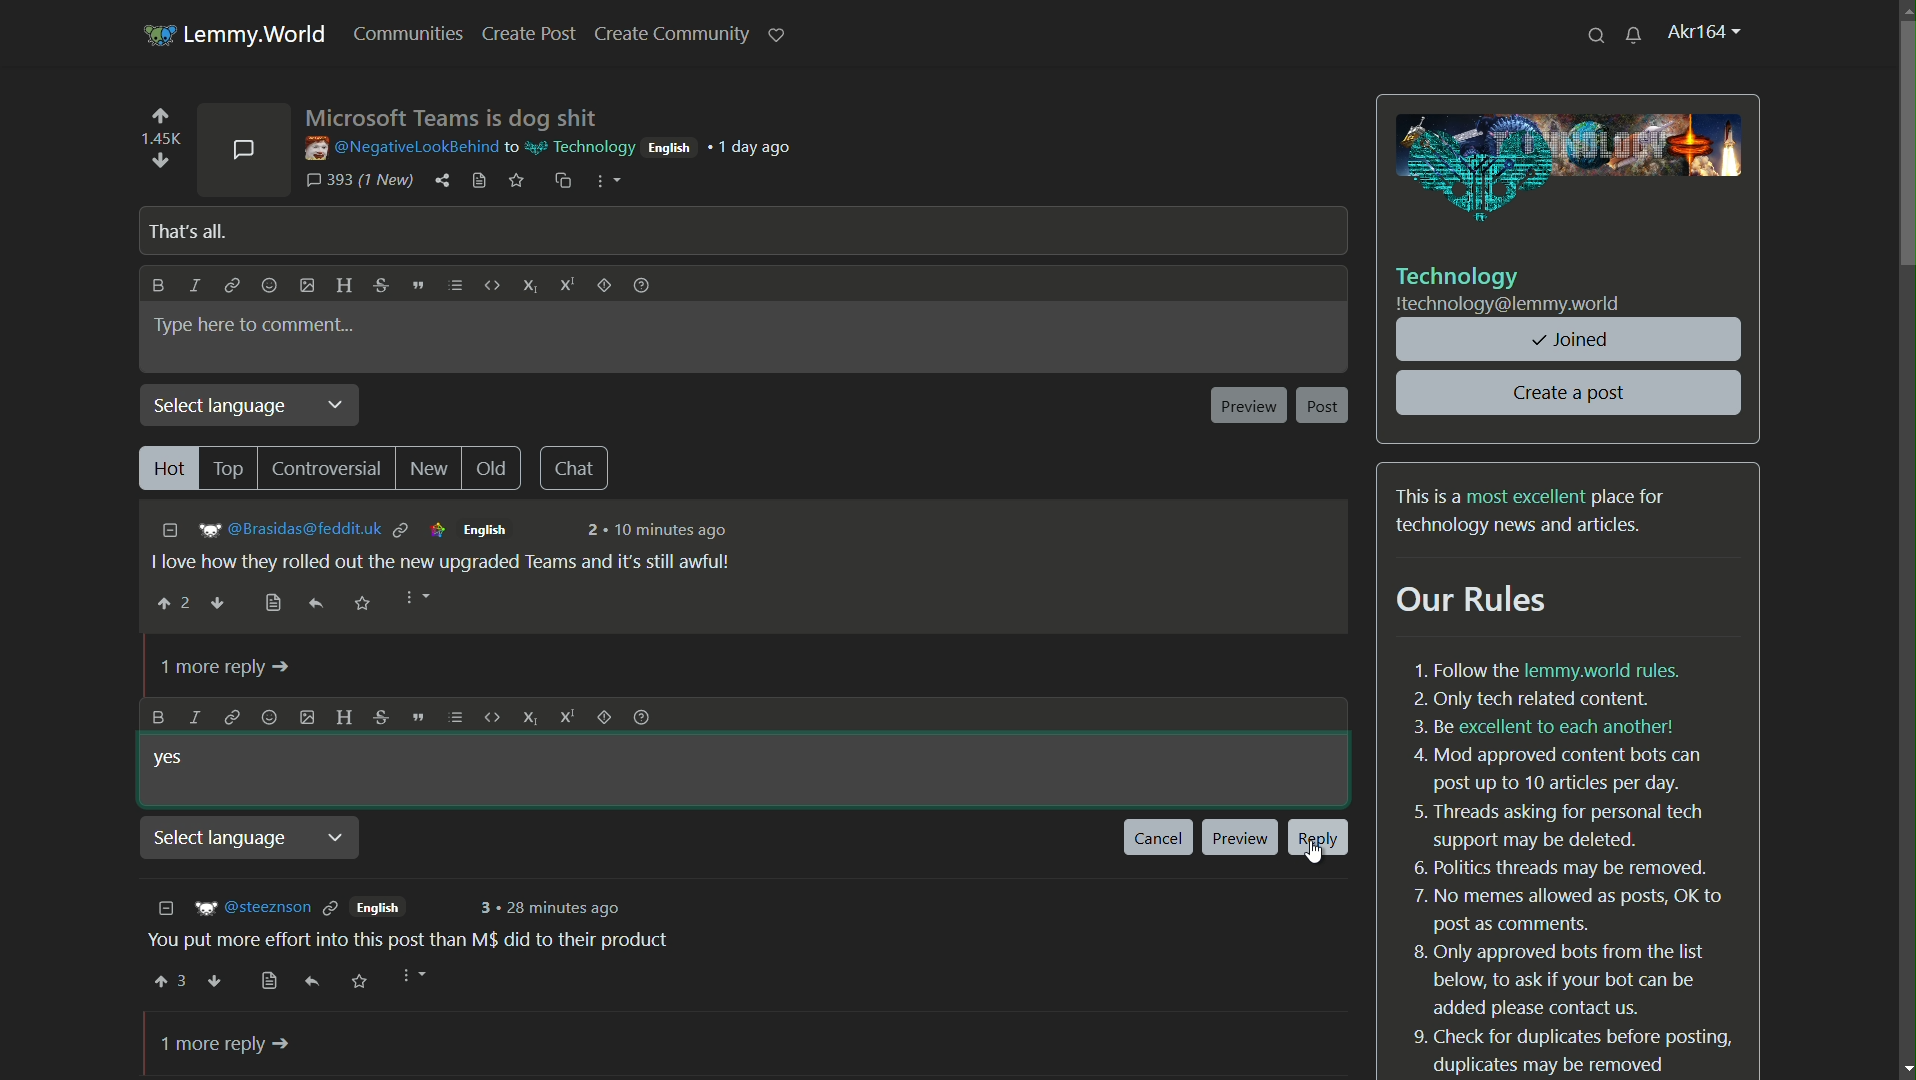  What do you see at coordinates (1907, 164) in the screenshot?
I see `scroll bar` at bounding box center [1907, 164].